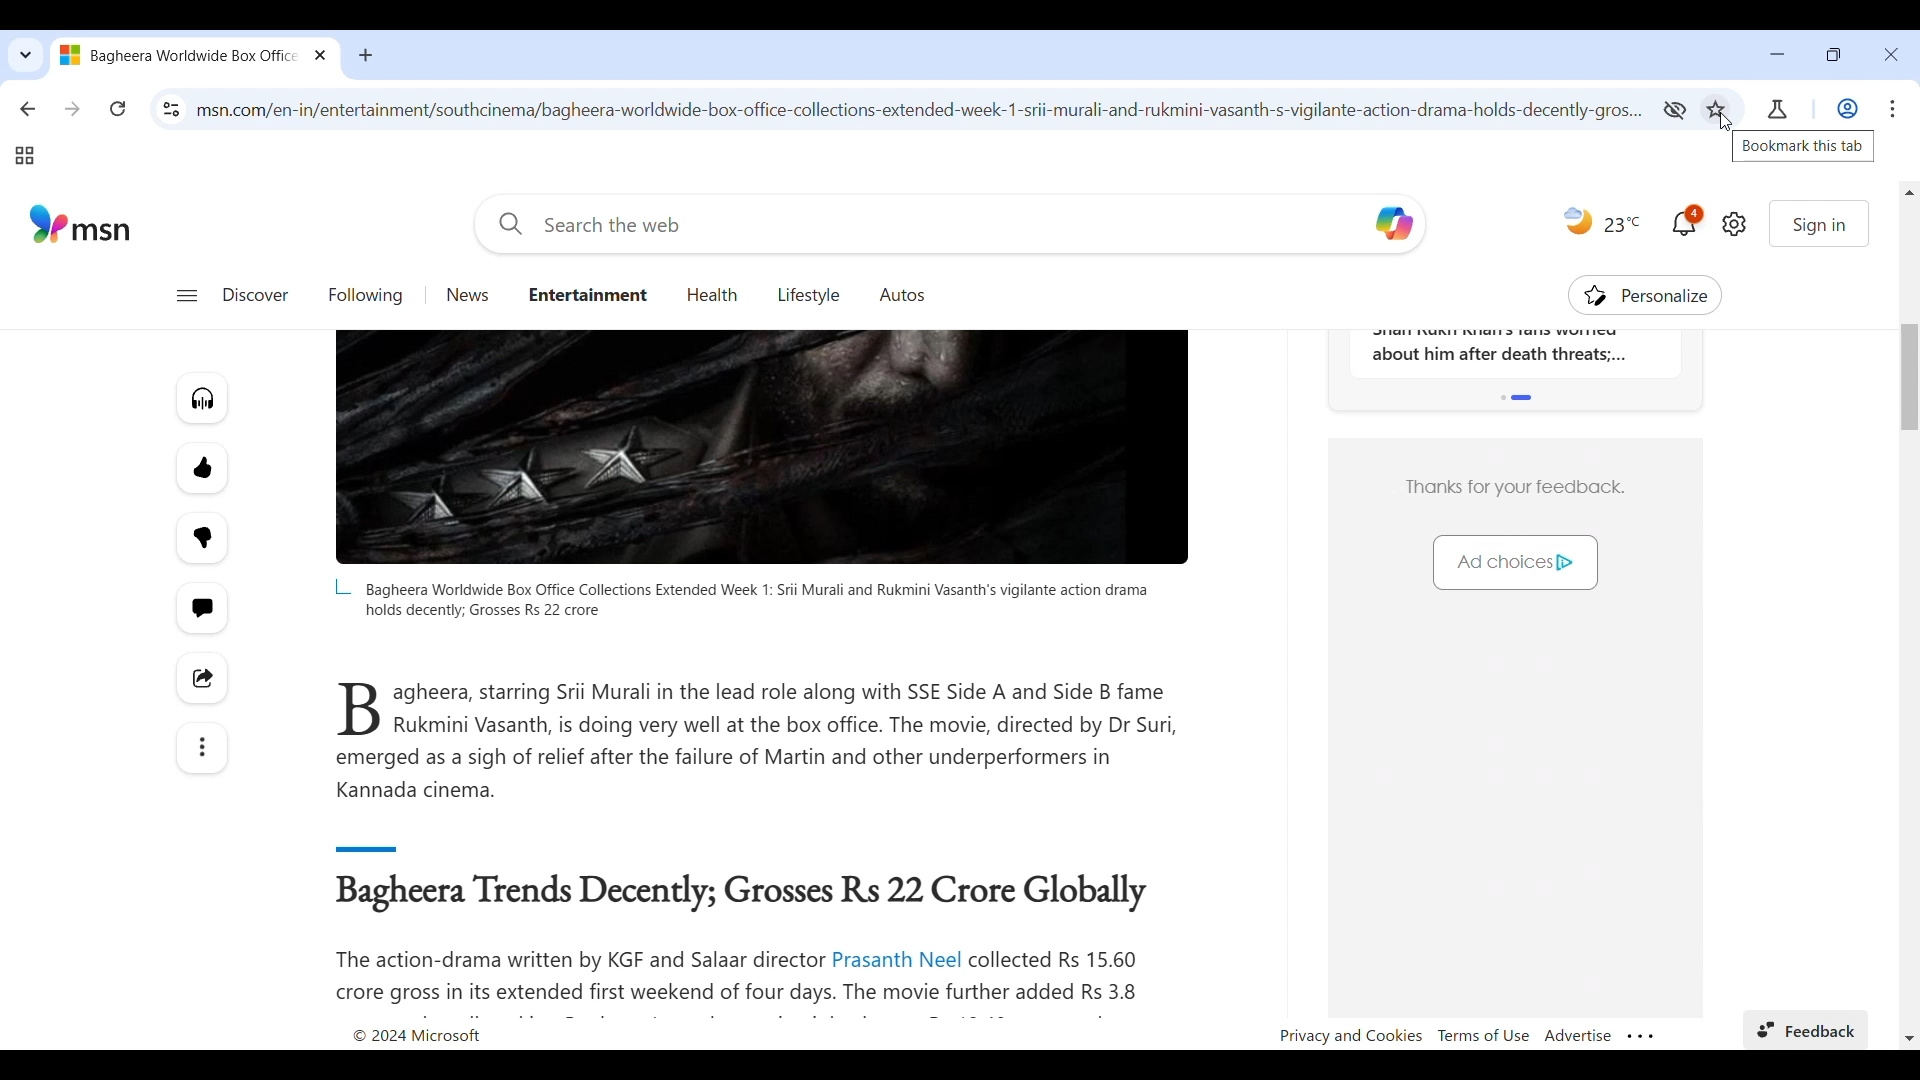 The height and width of the screenshot is (1080, 1920). What do you see at coordinates (179, 54) in the screenshot?
I see `Current tab with logo of current site` at bounding box center [179, 54].